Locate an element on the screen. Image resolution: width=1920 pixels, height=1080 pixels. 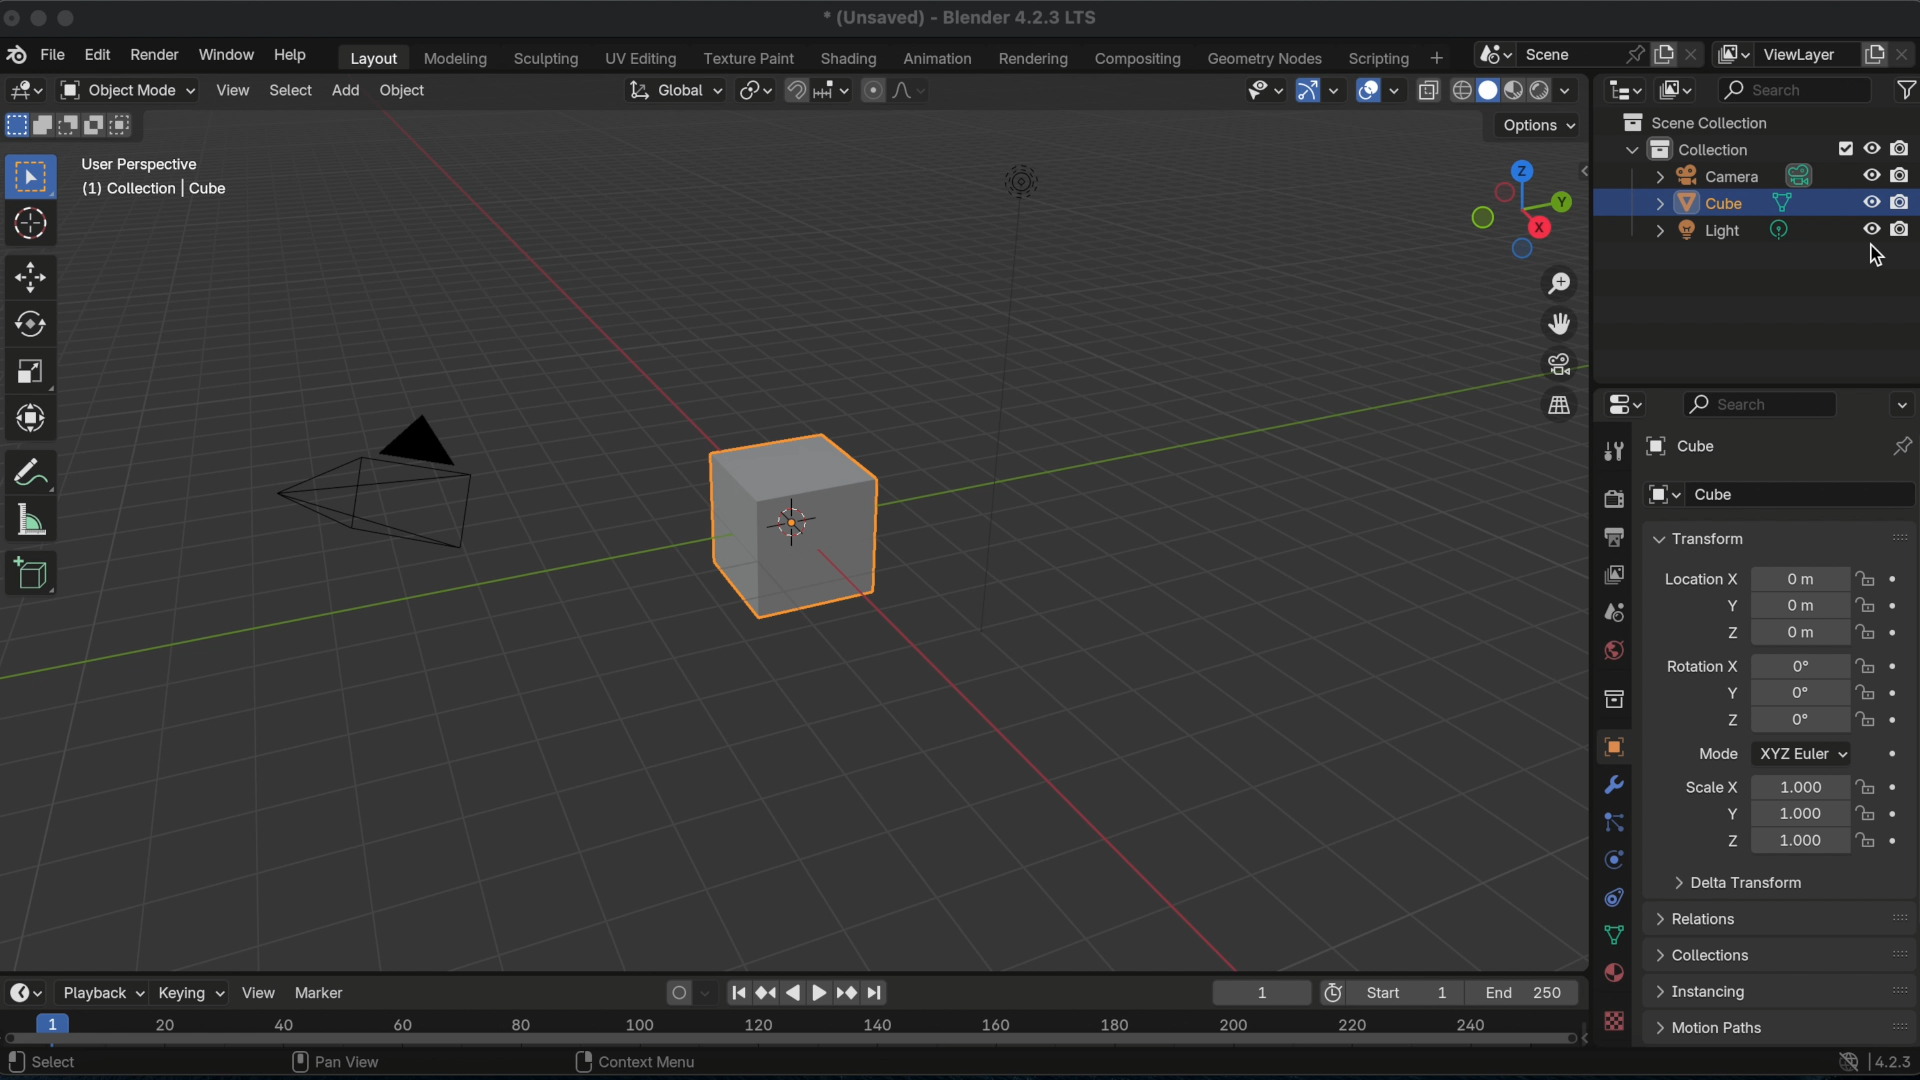
output is located at coordinates (1616, 536).